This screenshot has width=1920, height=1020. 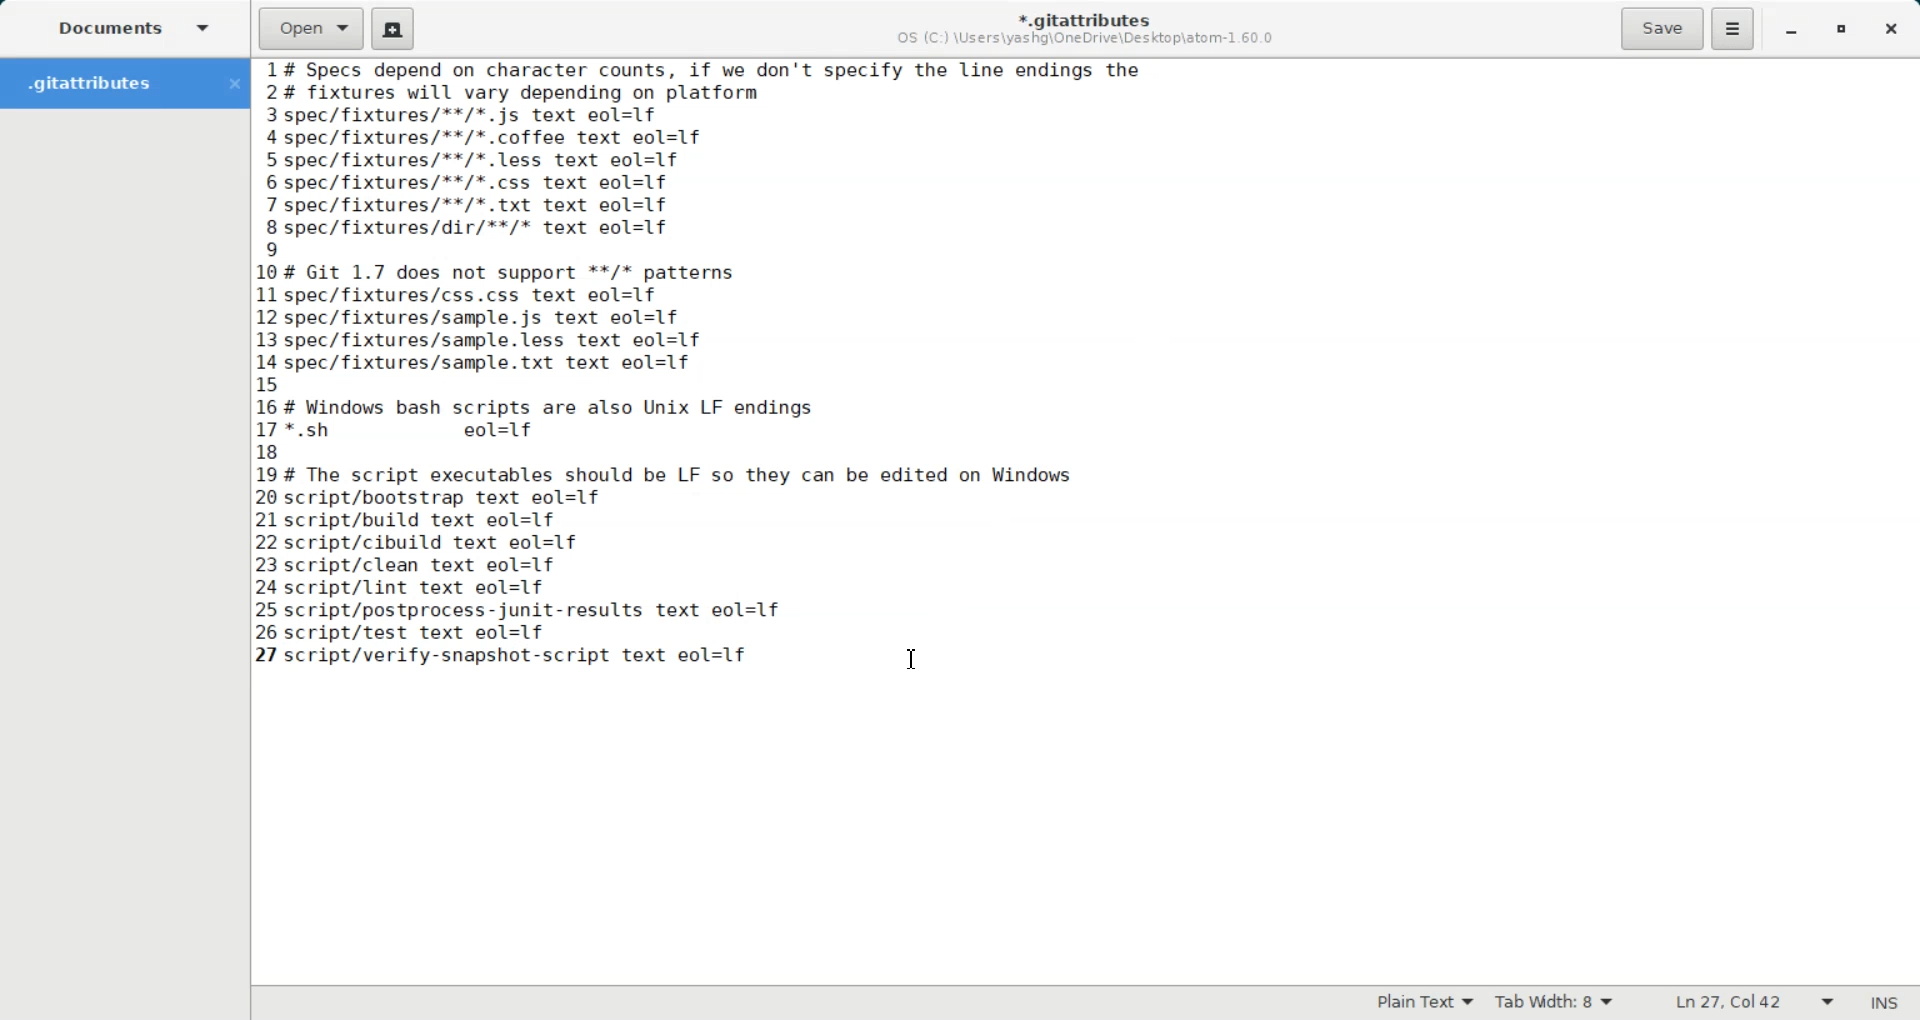 I want to click on Open a file, so click(x=311, y=27).